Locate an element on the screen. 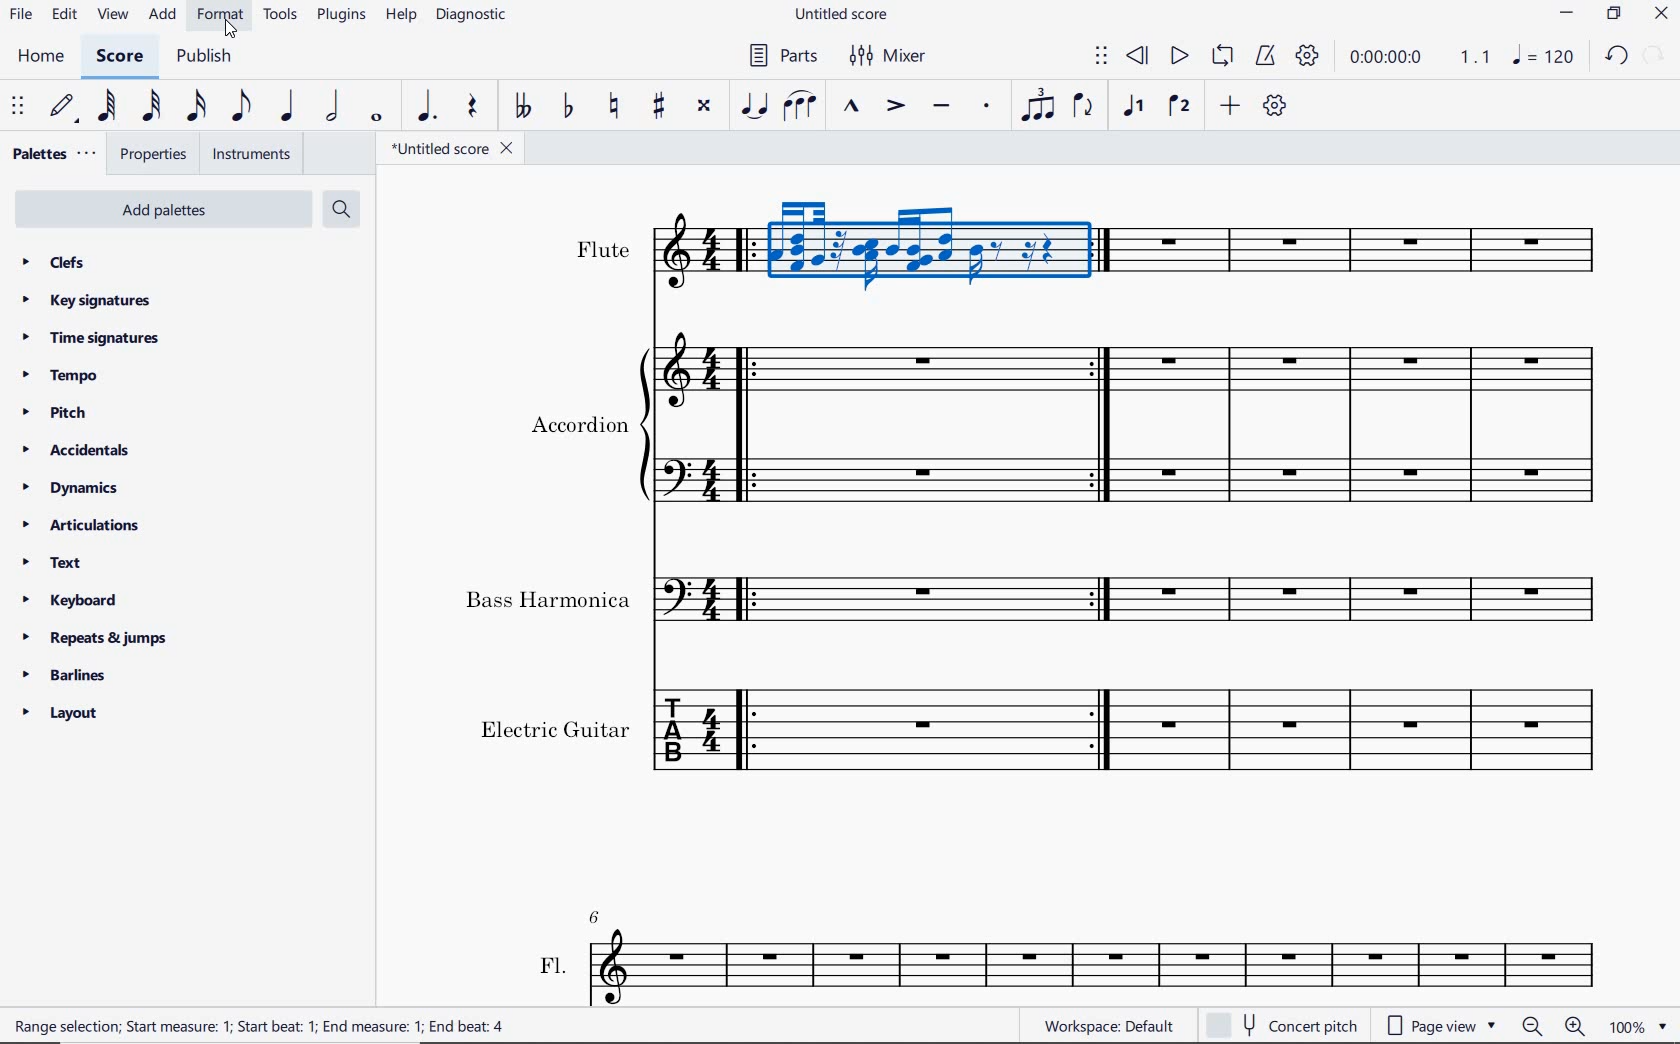 Image resolution: width=1680 pixels, height=1044 pixels. default (step time) is located at coordinates (64, 110).